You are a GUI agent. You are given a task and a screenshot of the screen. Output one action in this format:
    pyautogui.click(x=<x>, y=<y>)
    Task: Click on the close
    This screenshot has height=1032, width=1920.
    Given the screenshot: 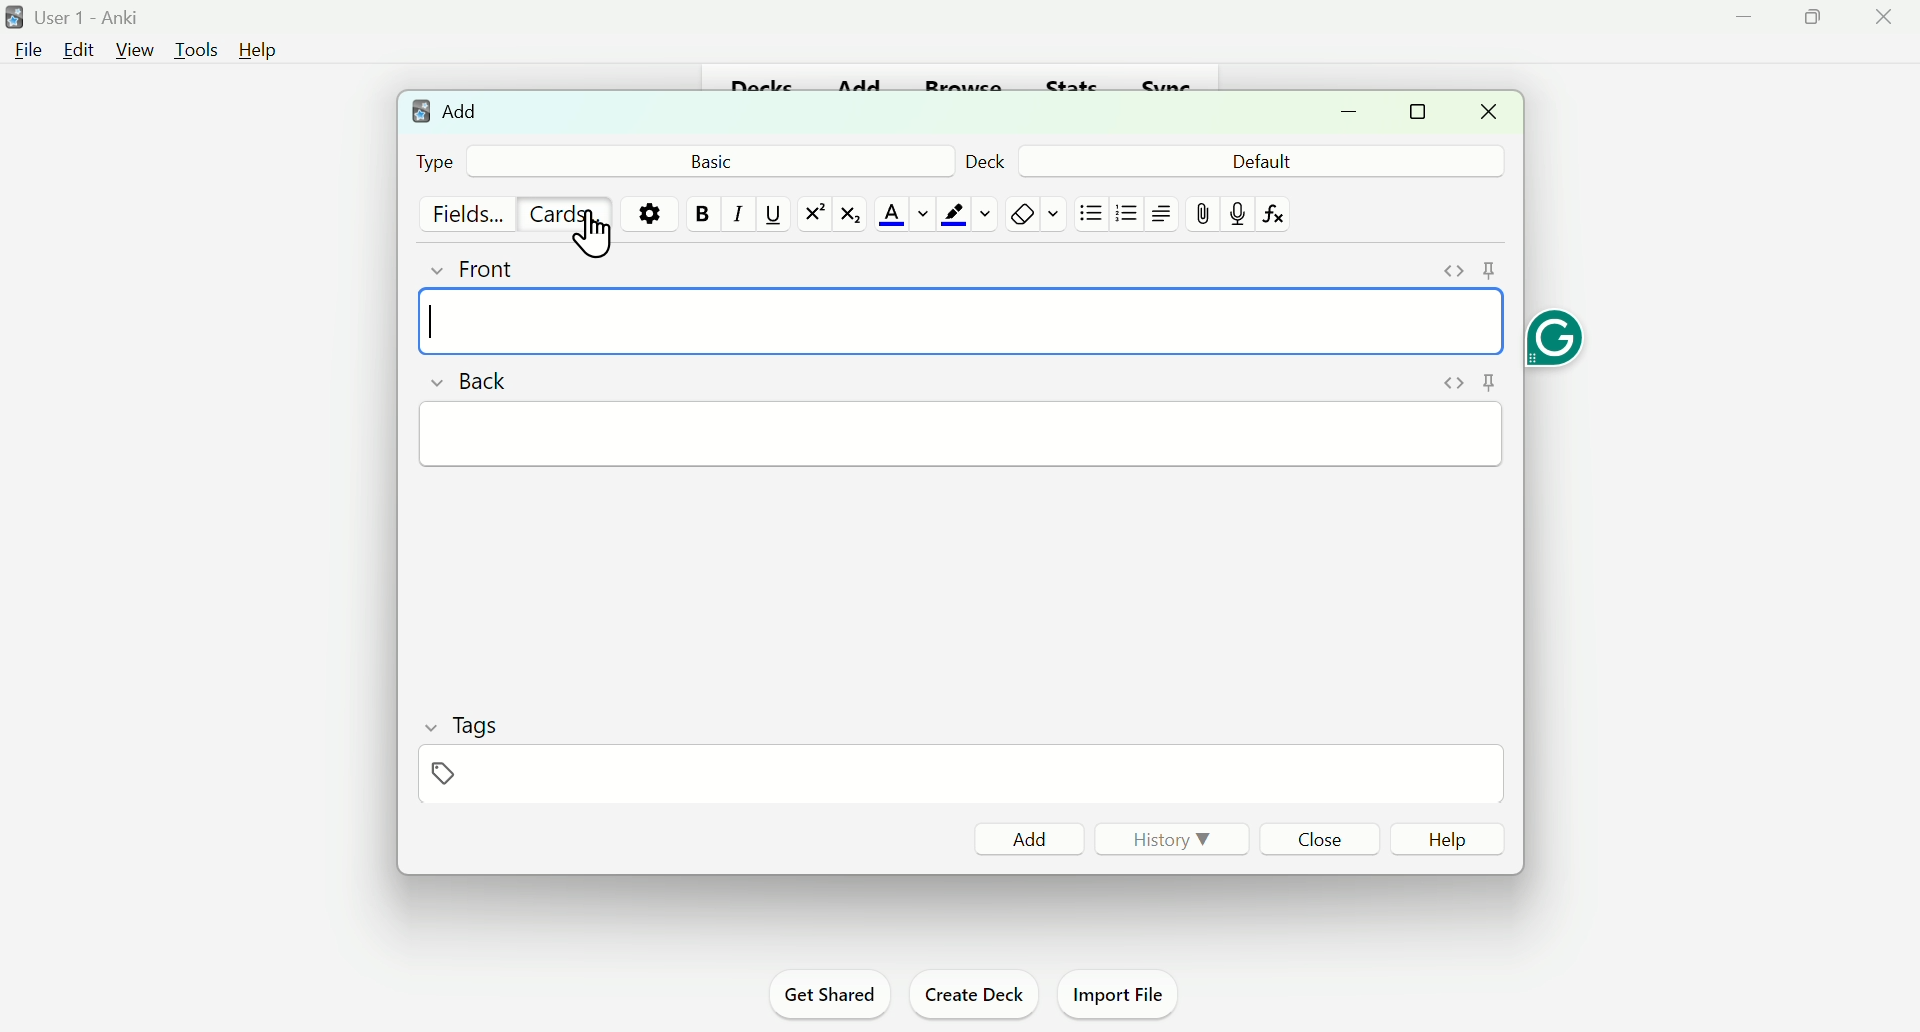 What is the action you would take?
    pyautogui.click(x=1491, y=111)
    